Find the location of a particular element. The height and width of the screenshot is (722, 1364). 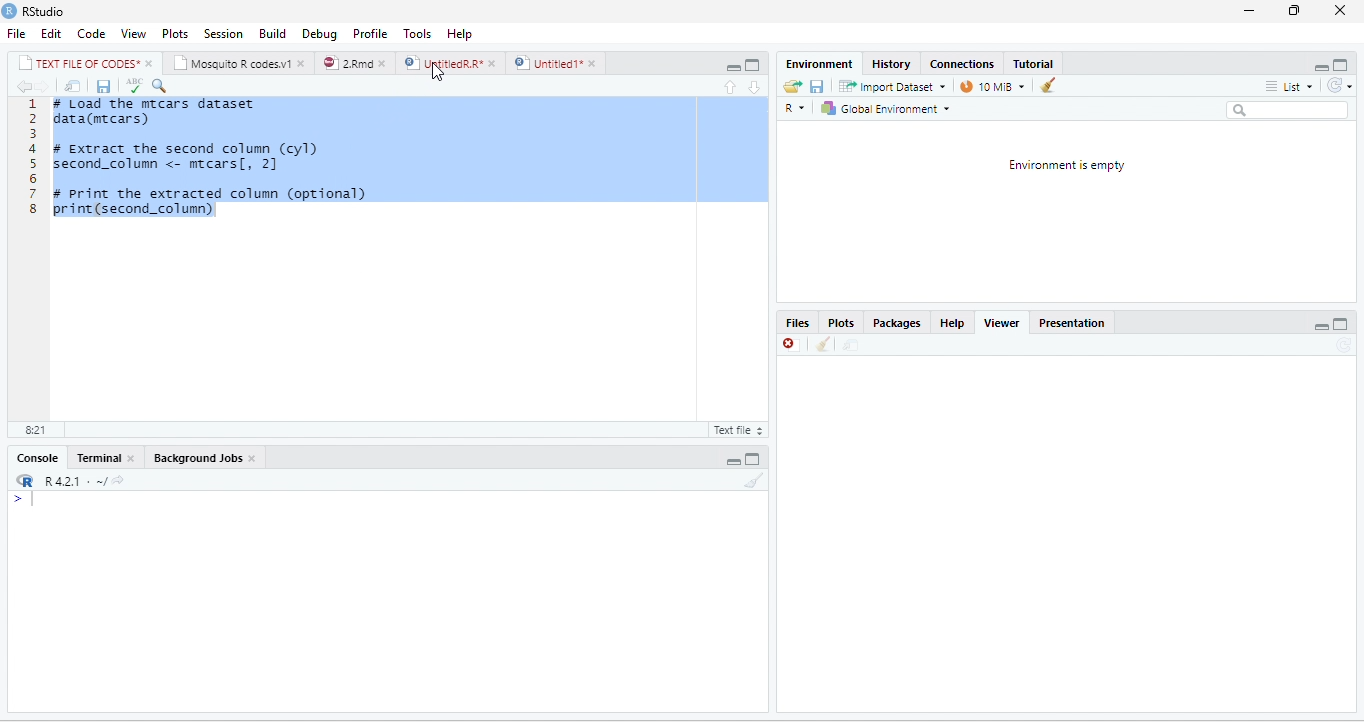

search is located at coordinates (1288, 109).